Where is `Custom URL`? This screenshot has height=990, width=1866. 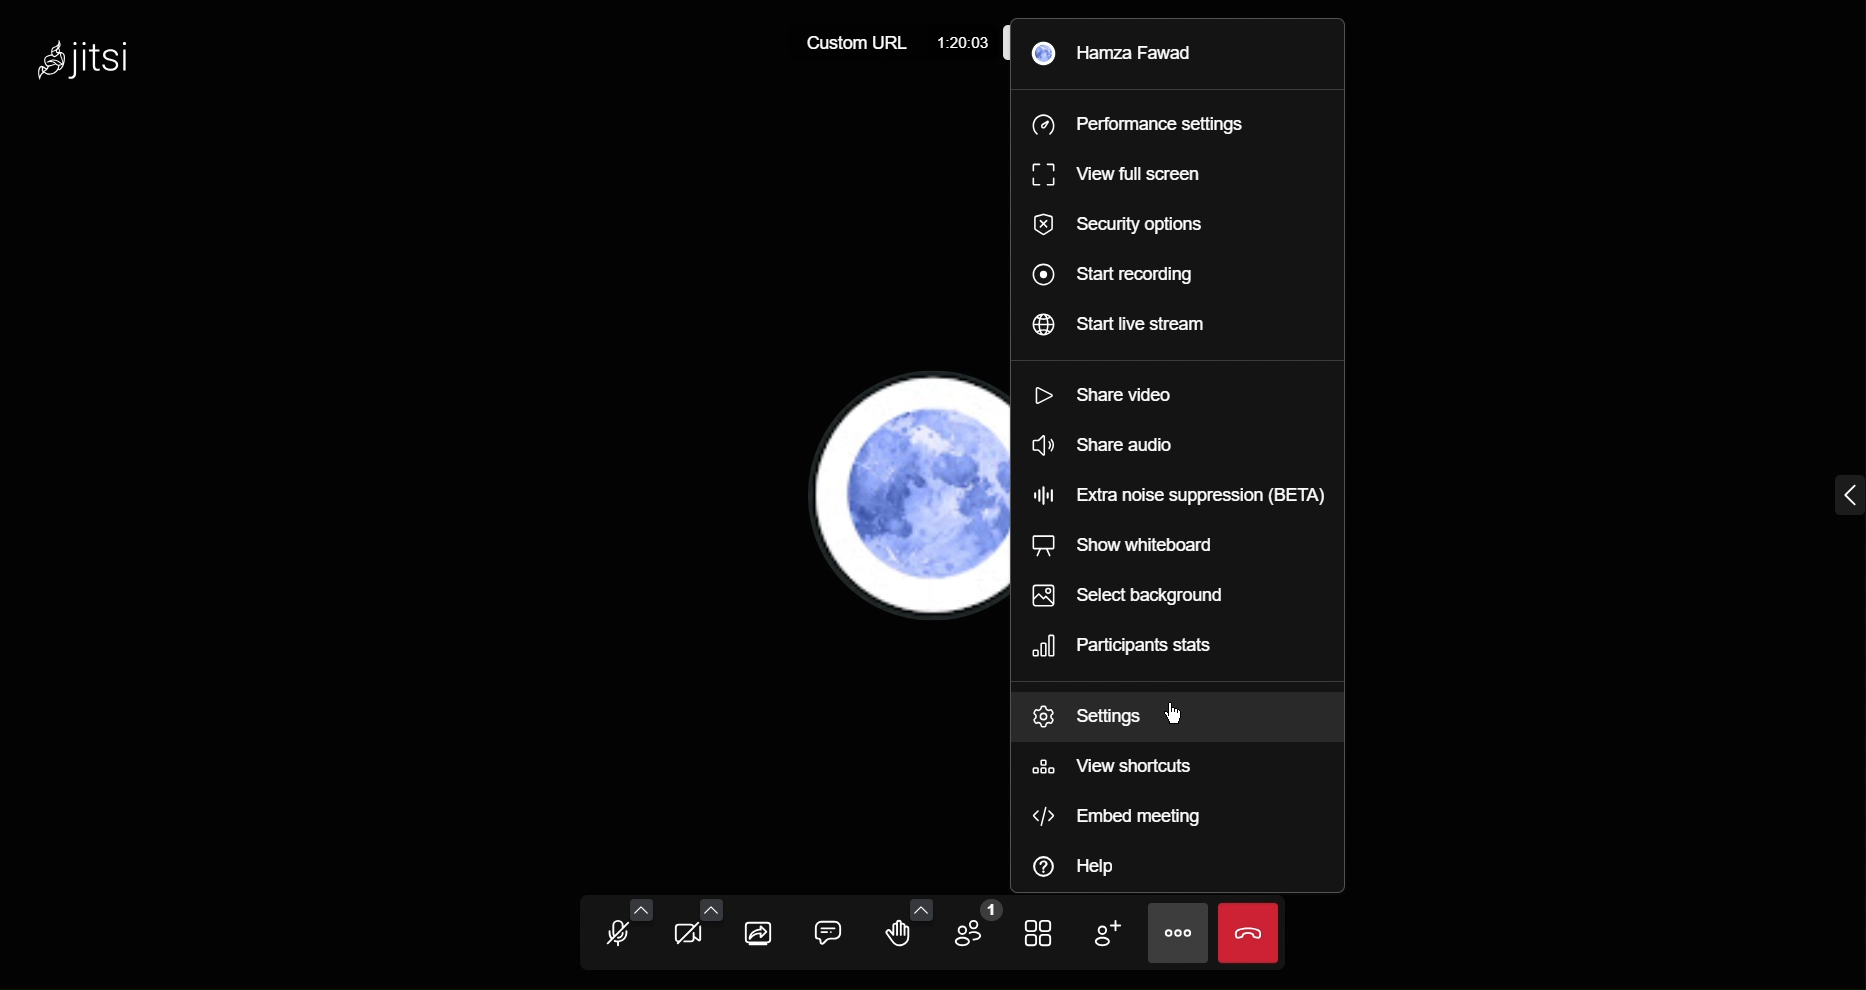
Custom URL is located at coordinates (861, 42).